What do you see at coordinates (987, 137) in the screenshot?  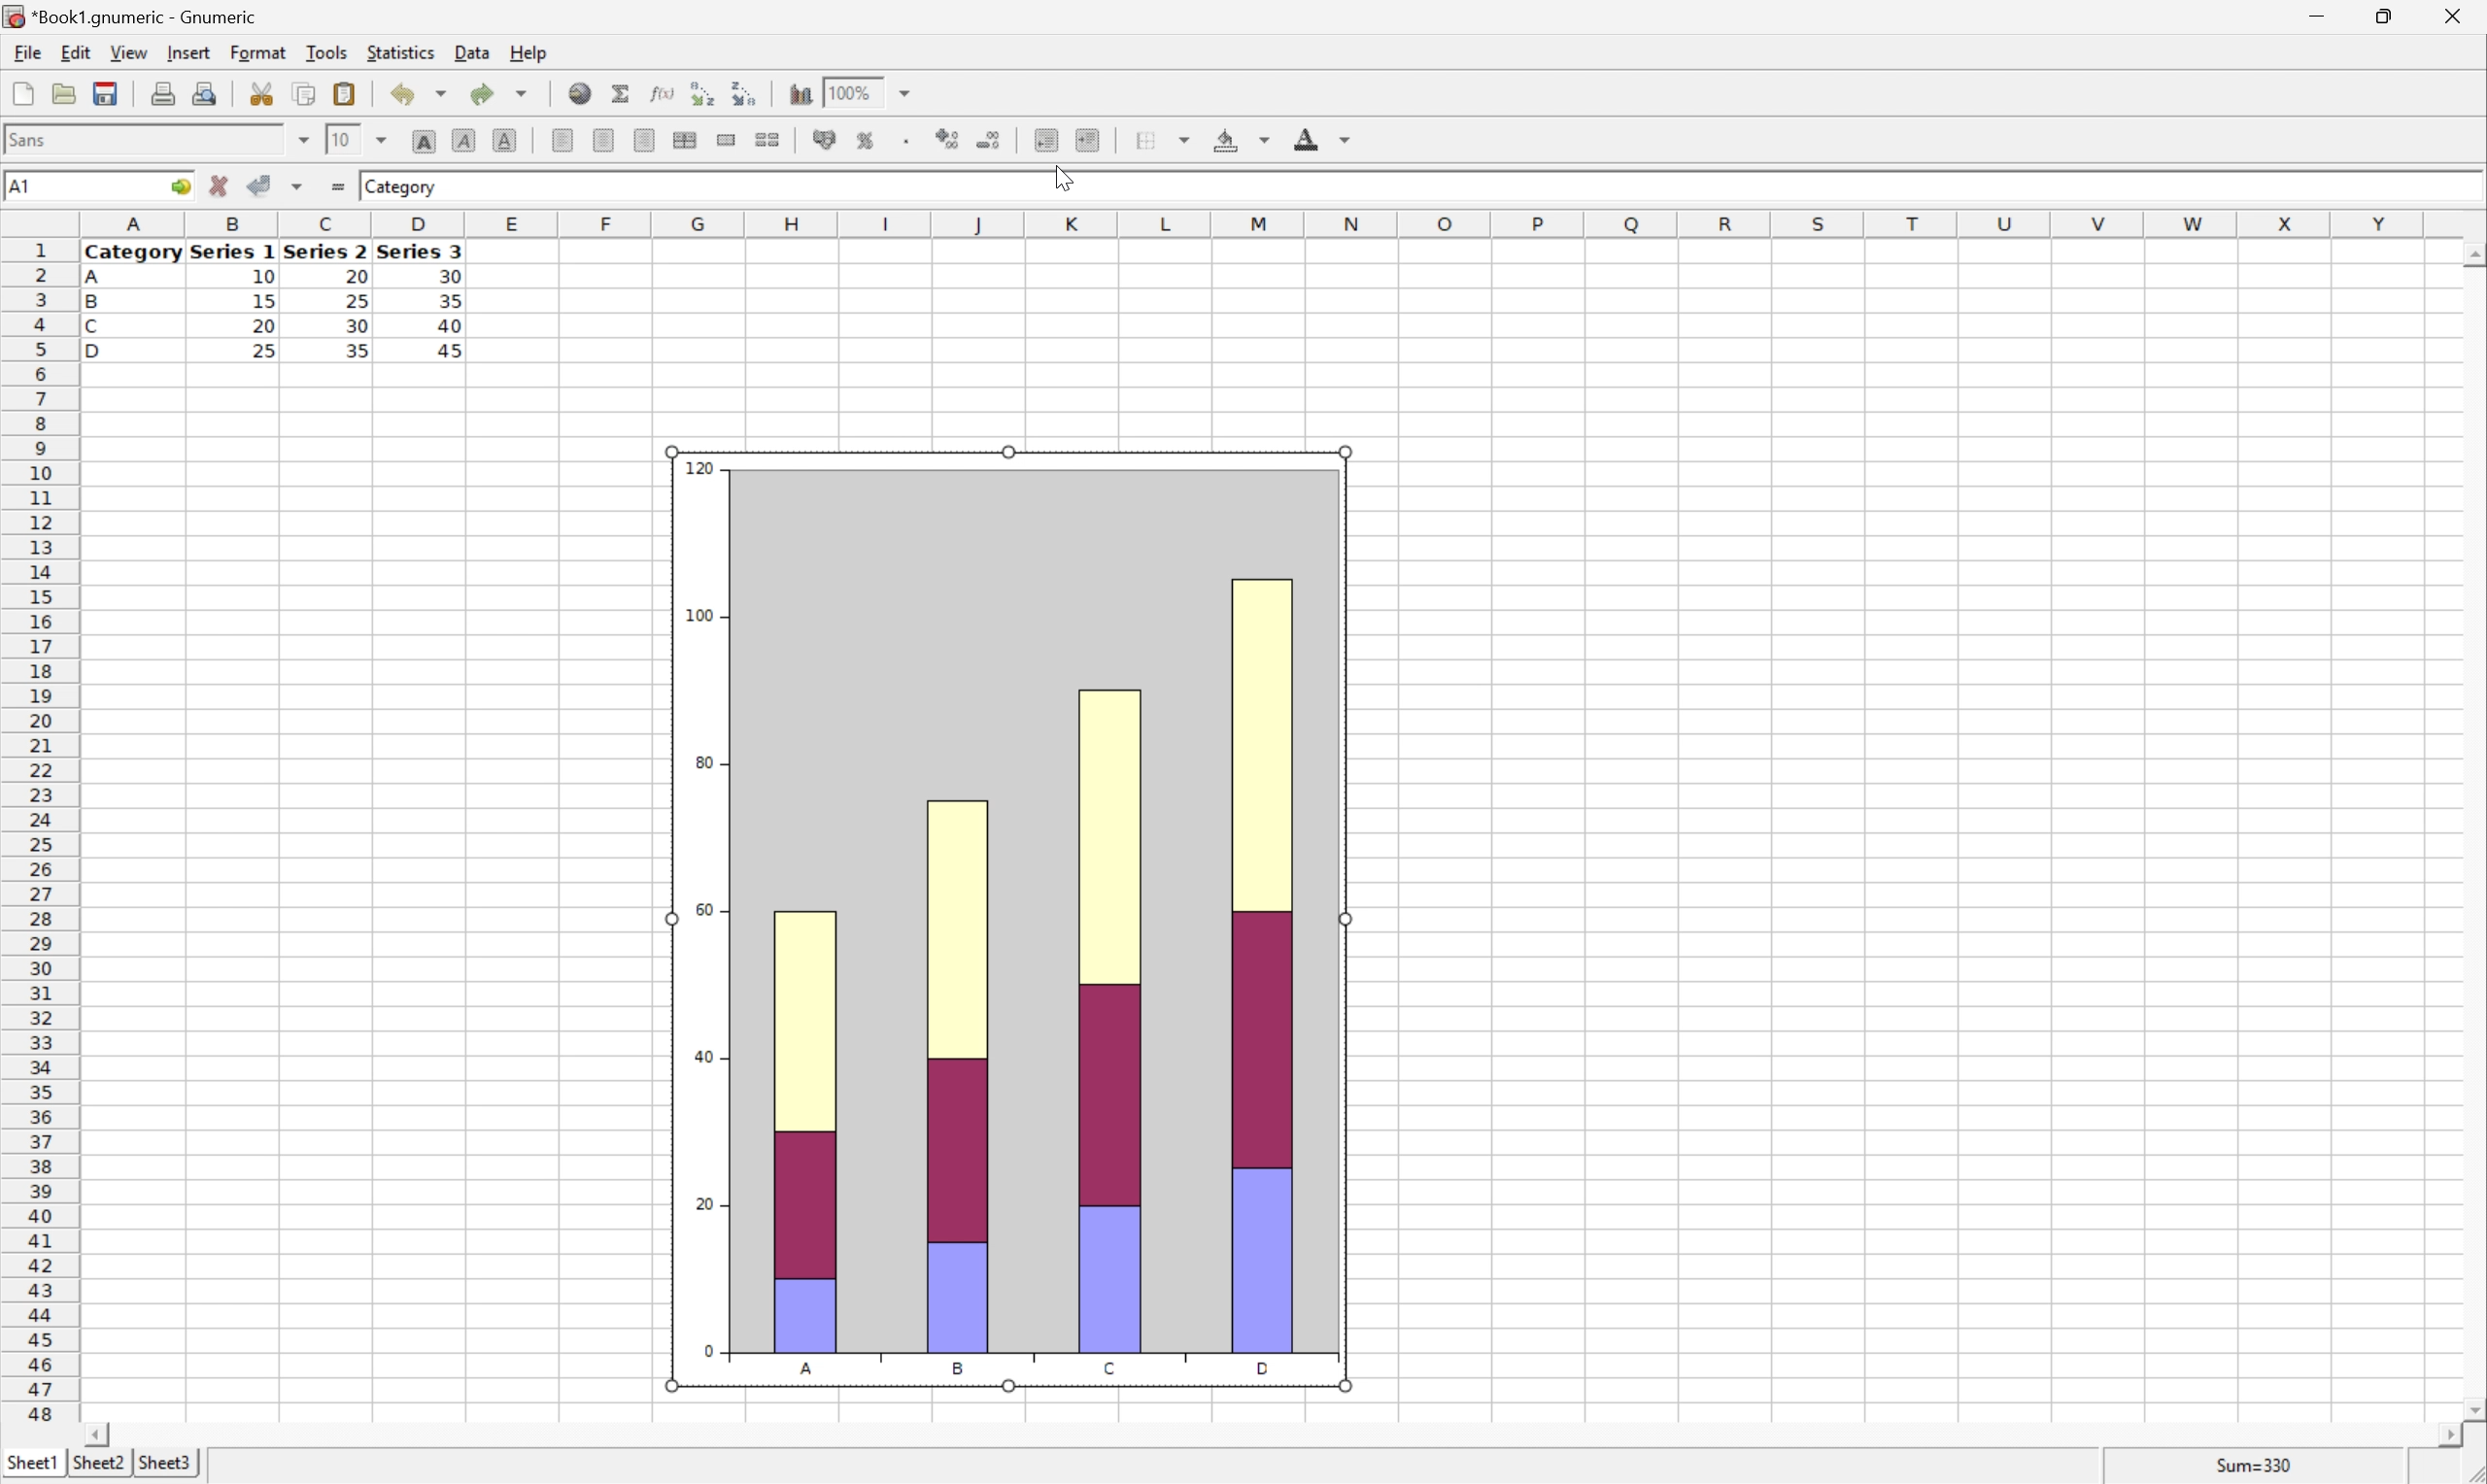 I see `Decrease the number of decimals displayed` at bounding box center [987, 137].